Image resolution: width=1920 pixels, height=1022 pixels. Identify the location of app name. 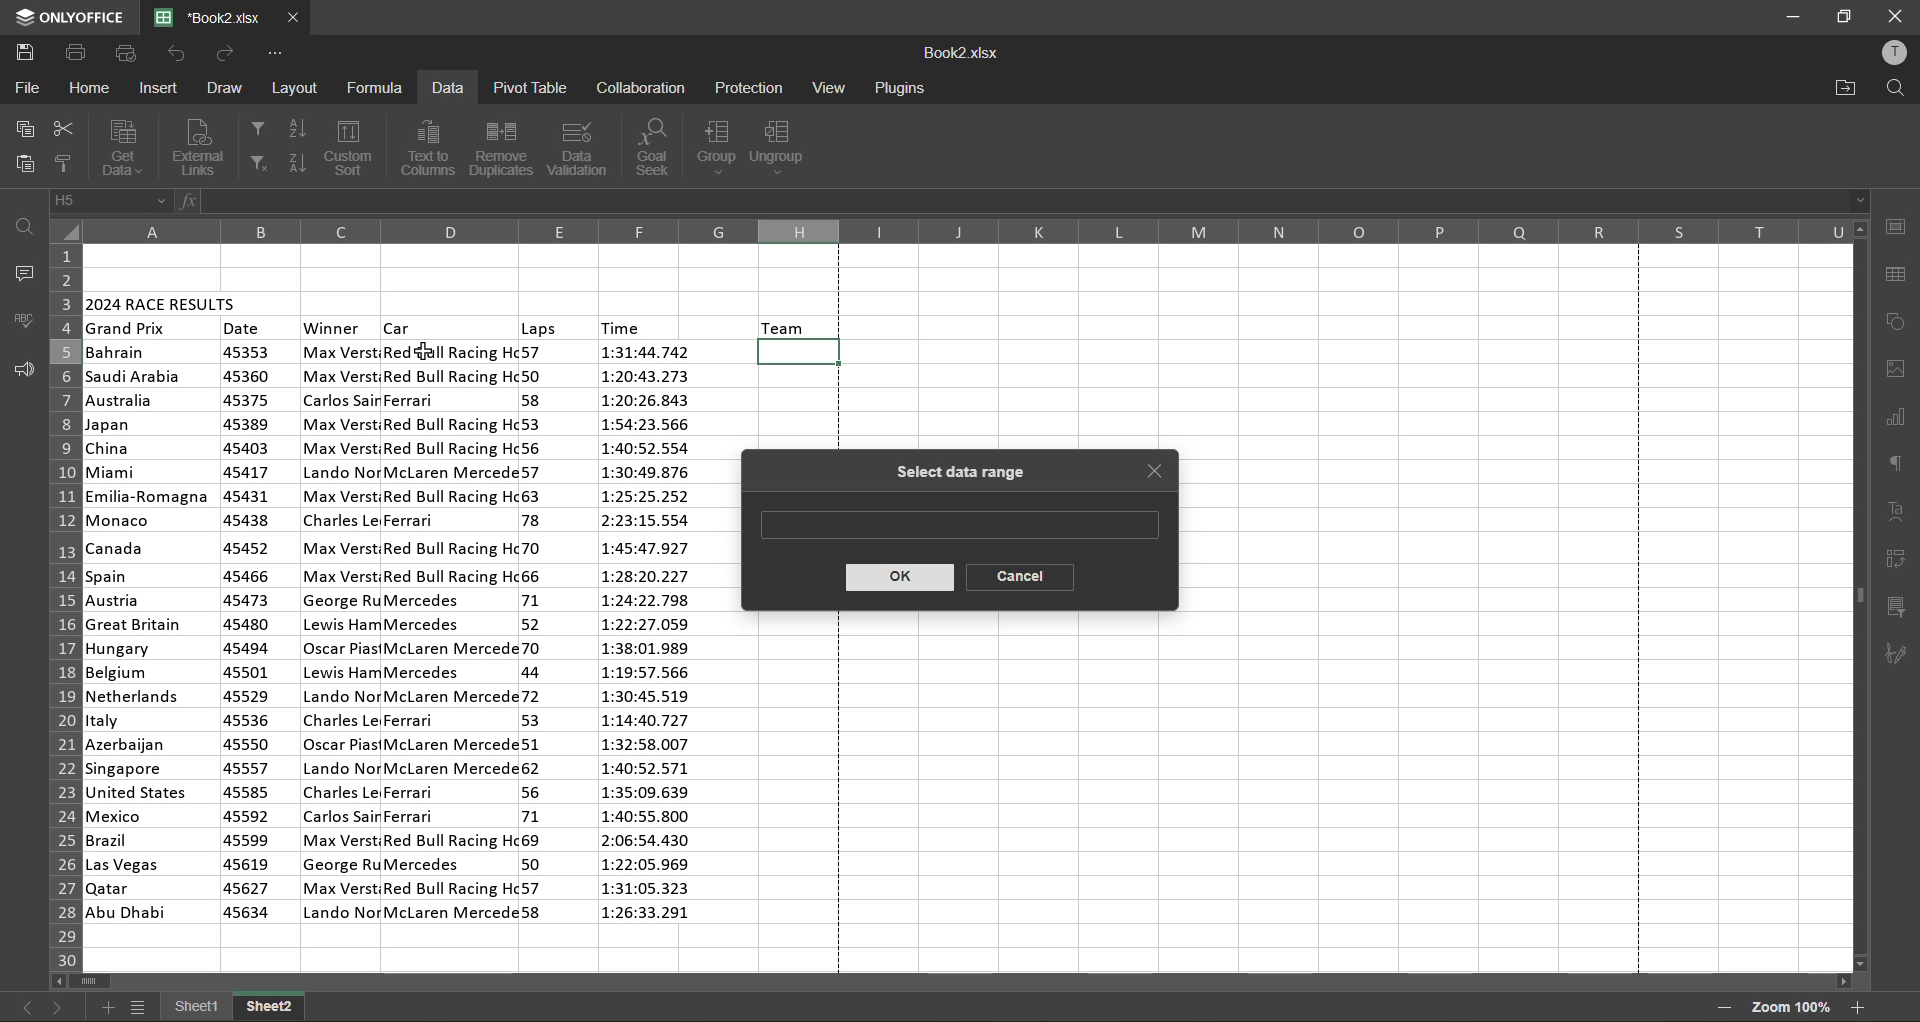
(68, 17).